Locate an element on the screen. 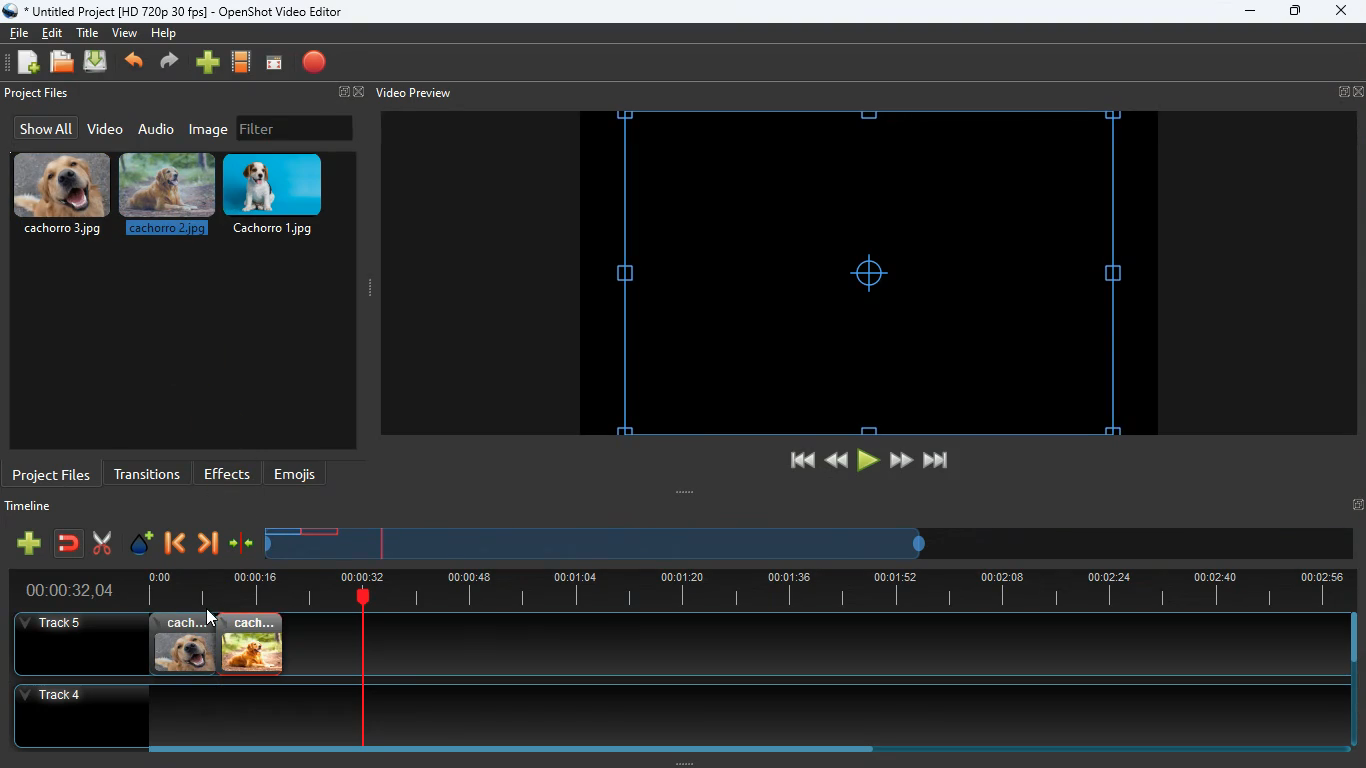 This screenshot has width=1366, height=768. Horizontal slide bar is located at coordinates (735, 749).